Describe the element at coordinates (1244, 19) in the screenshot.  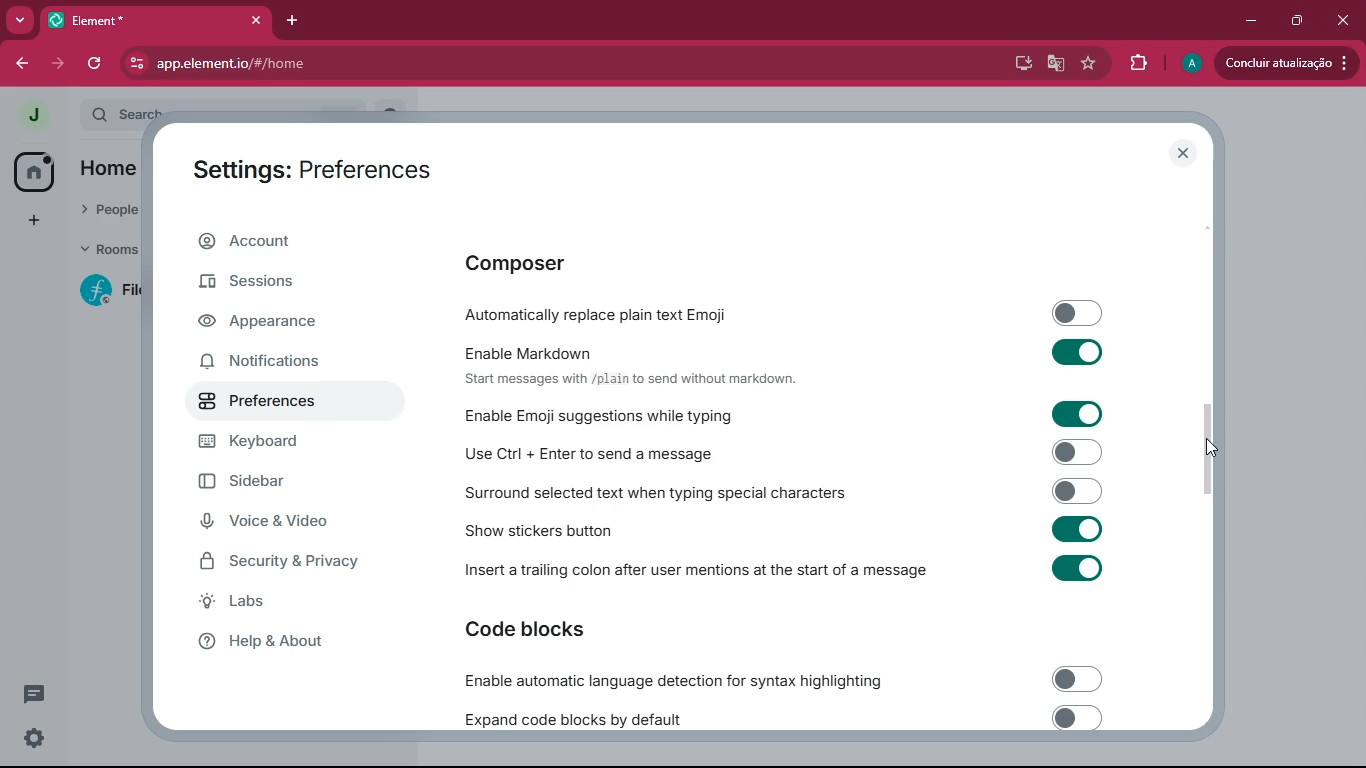
I see `minimize` at that location.